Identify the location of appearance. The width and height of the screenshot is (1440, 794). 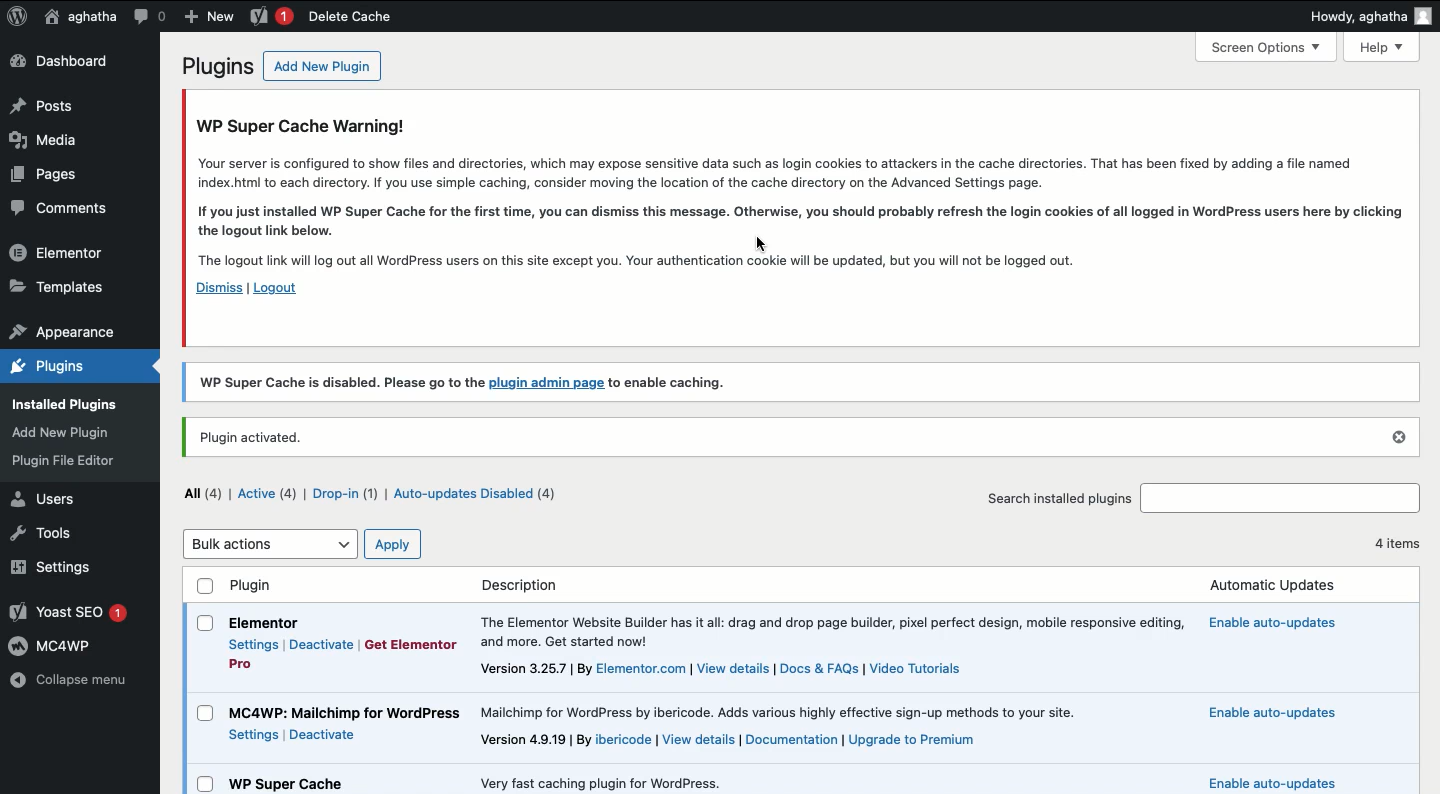
(63, 329).